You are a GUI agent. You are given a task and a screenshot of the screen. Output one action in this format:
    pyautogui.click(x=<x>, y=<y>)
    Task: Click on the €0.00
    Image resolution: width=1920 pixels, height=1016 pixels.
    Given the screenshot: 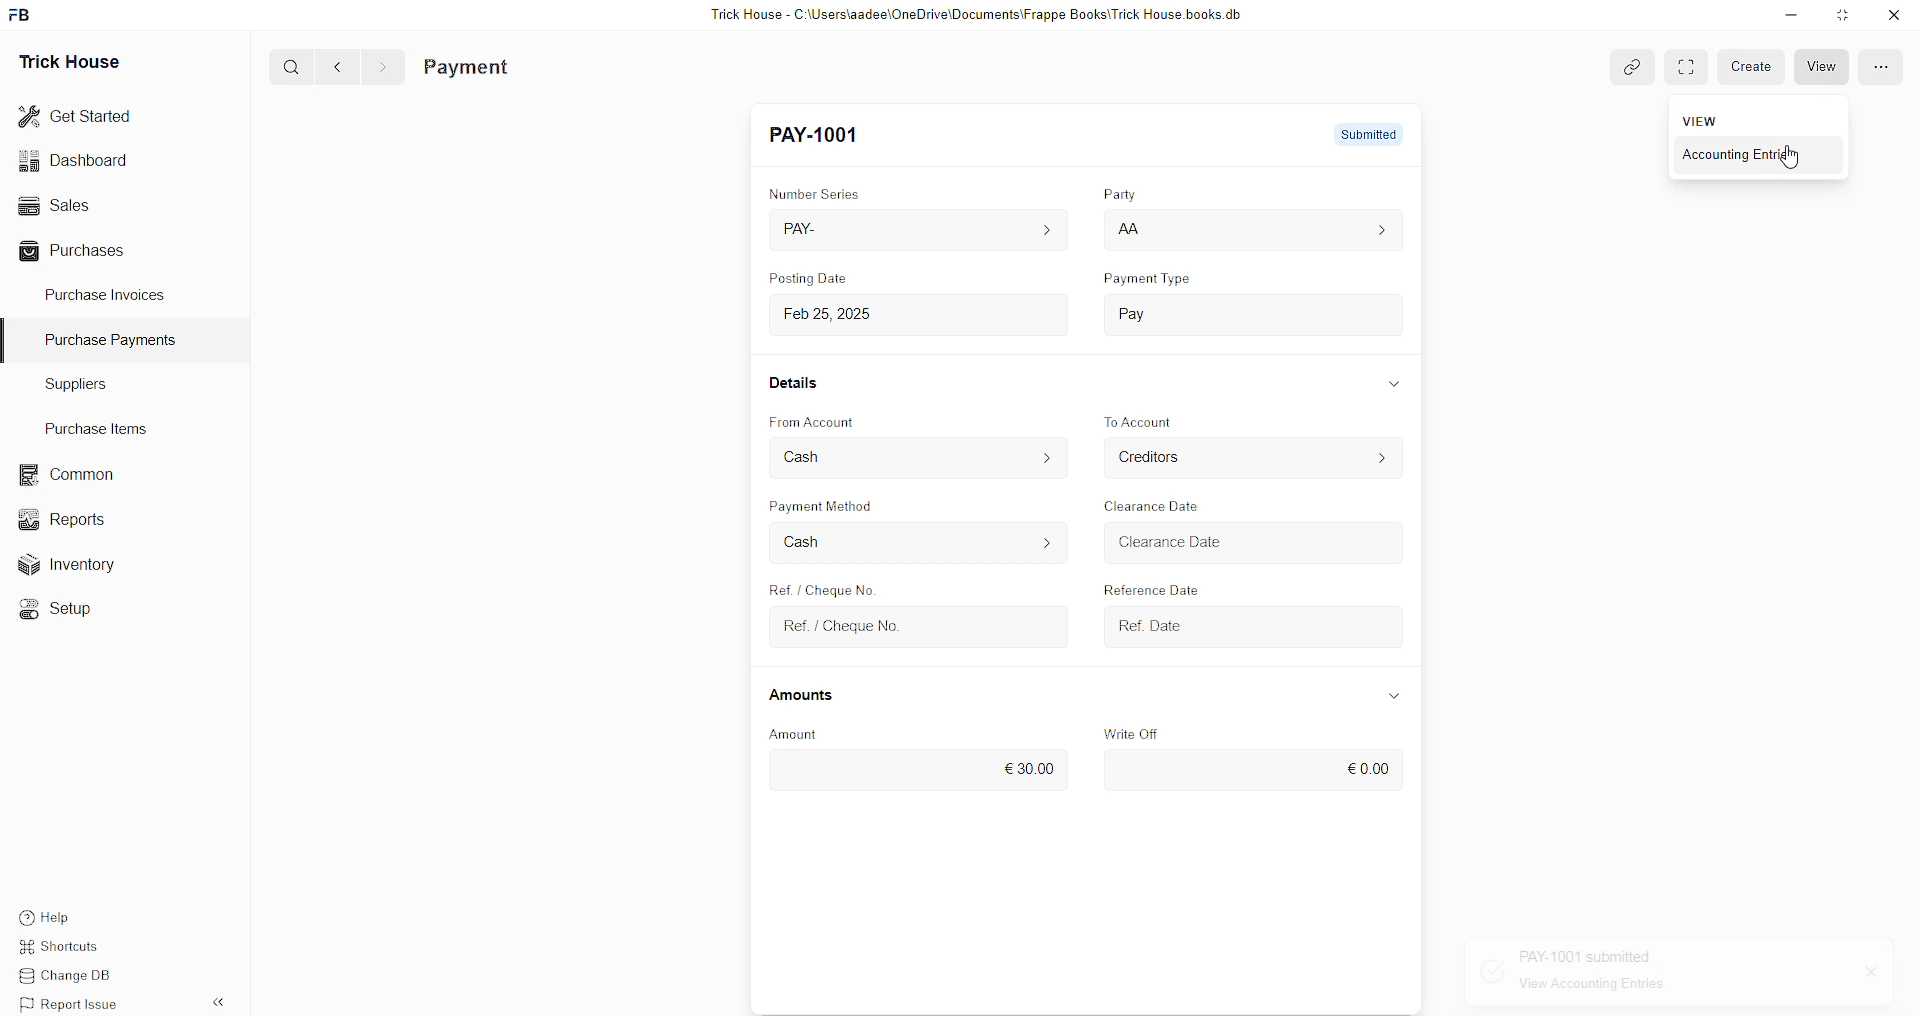 What is the action you would take?
    pyautogui.click(x=1362, y=770)
    